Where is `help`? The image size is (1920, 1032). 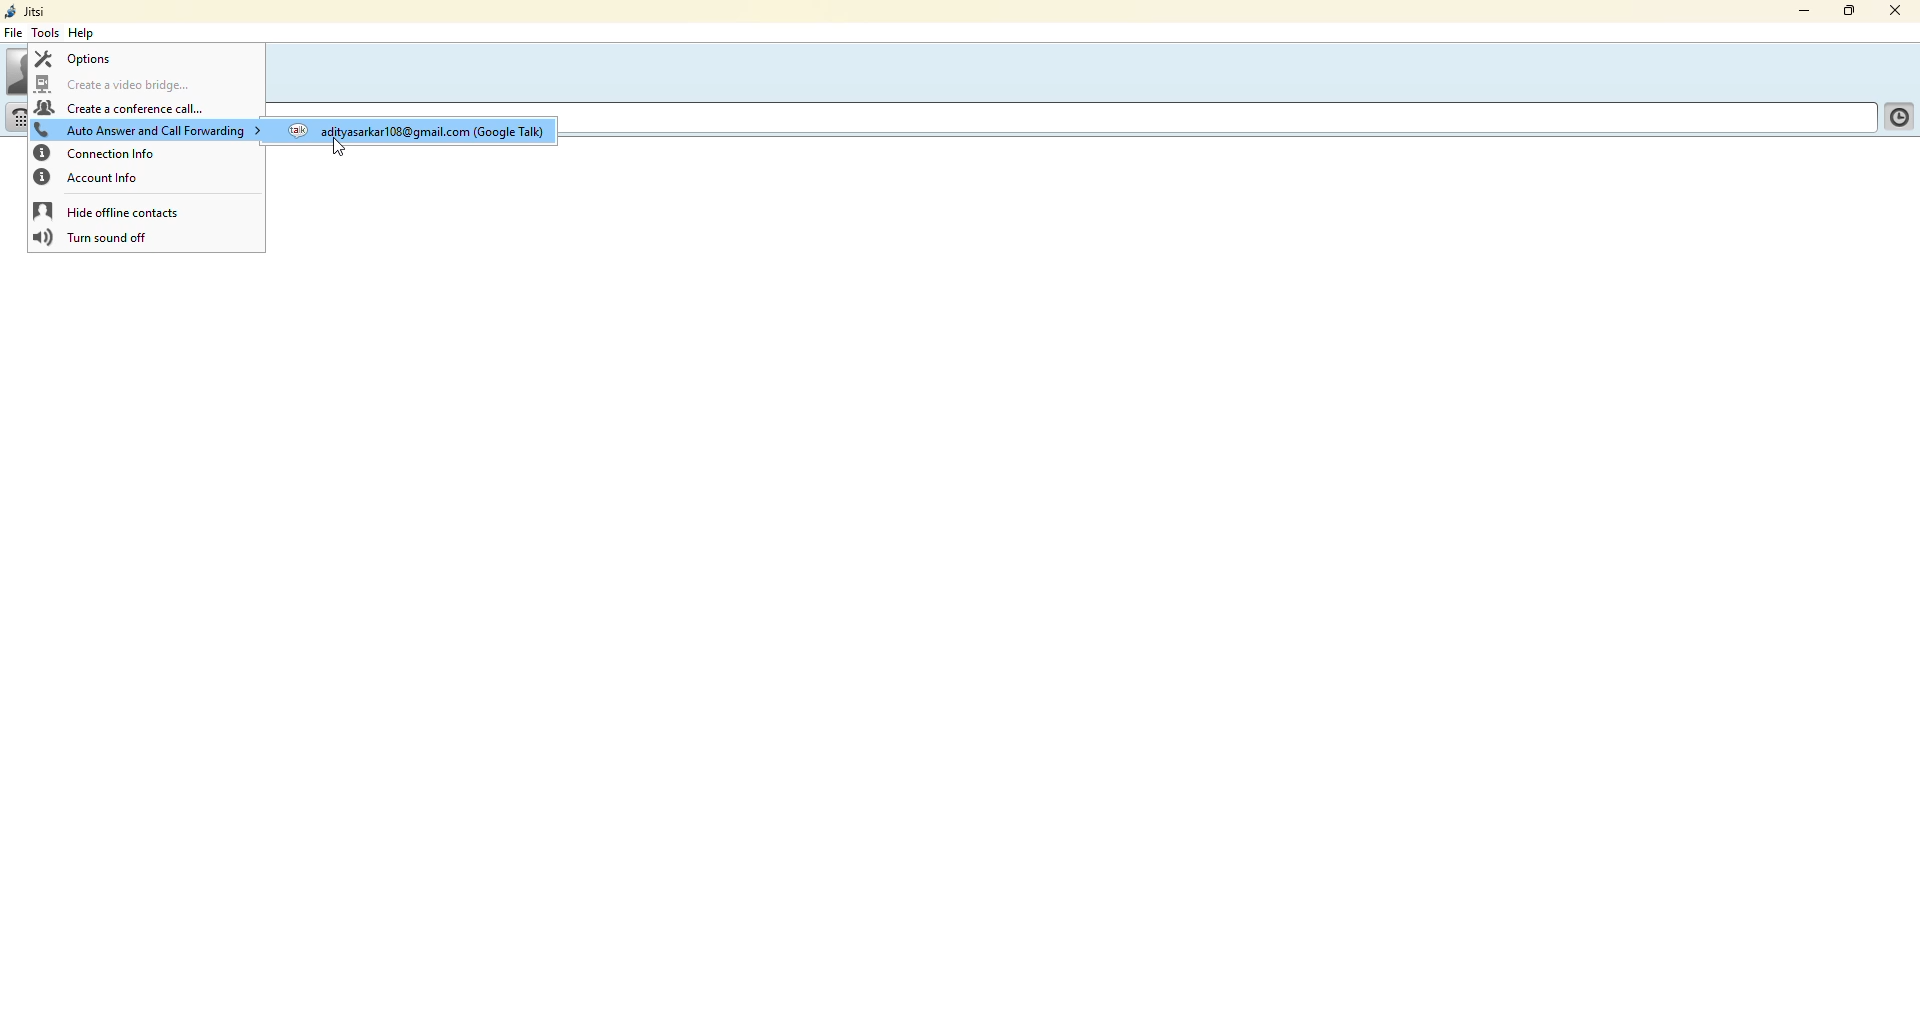
help is located at coordinates (83, 33).